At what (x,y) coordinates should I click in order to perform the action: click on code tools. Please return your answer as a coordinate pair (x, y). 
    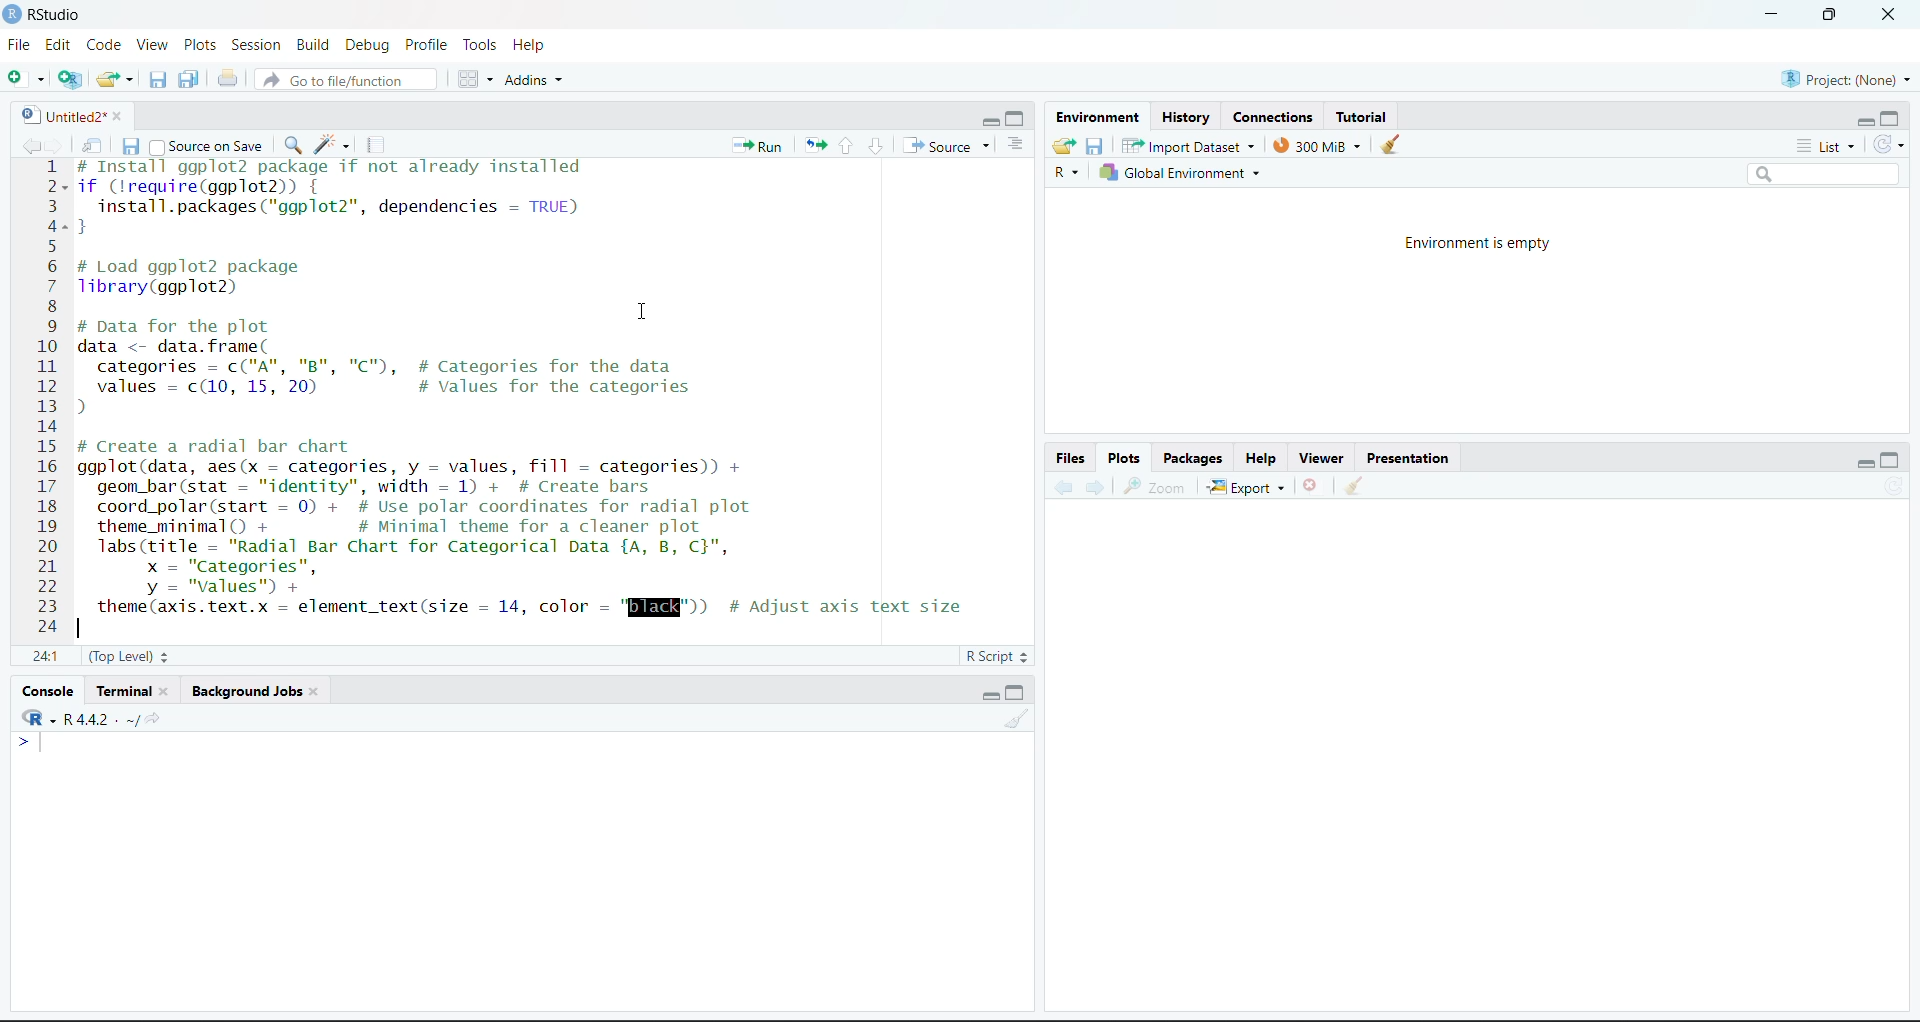
    Looking at the image, I should click on (331, 145).